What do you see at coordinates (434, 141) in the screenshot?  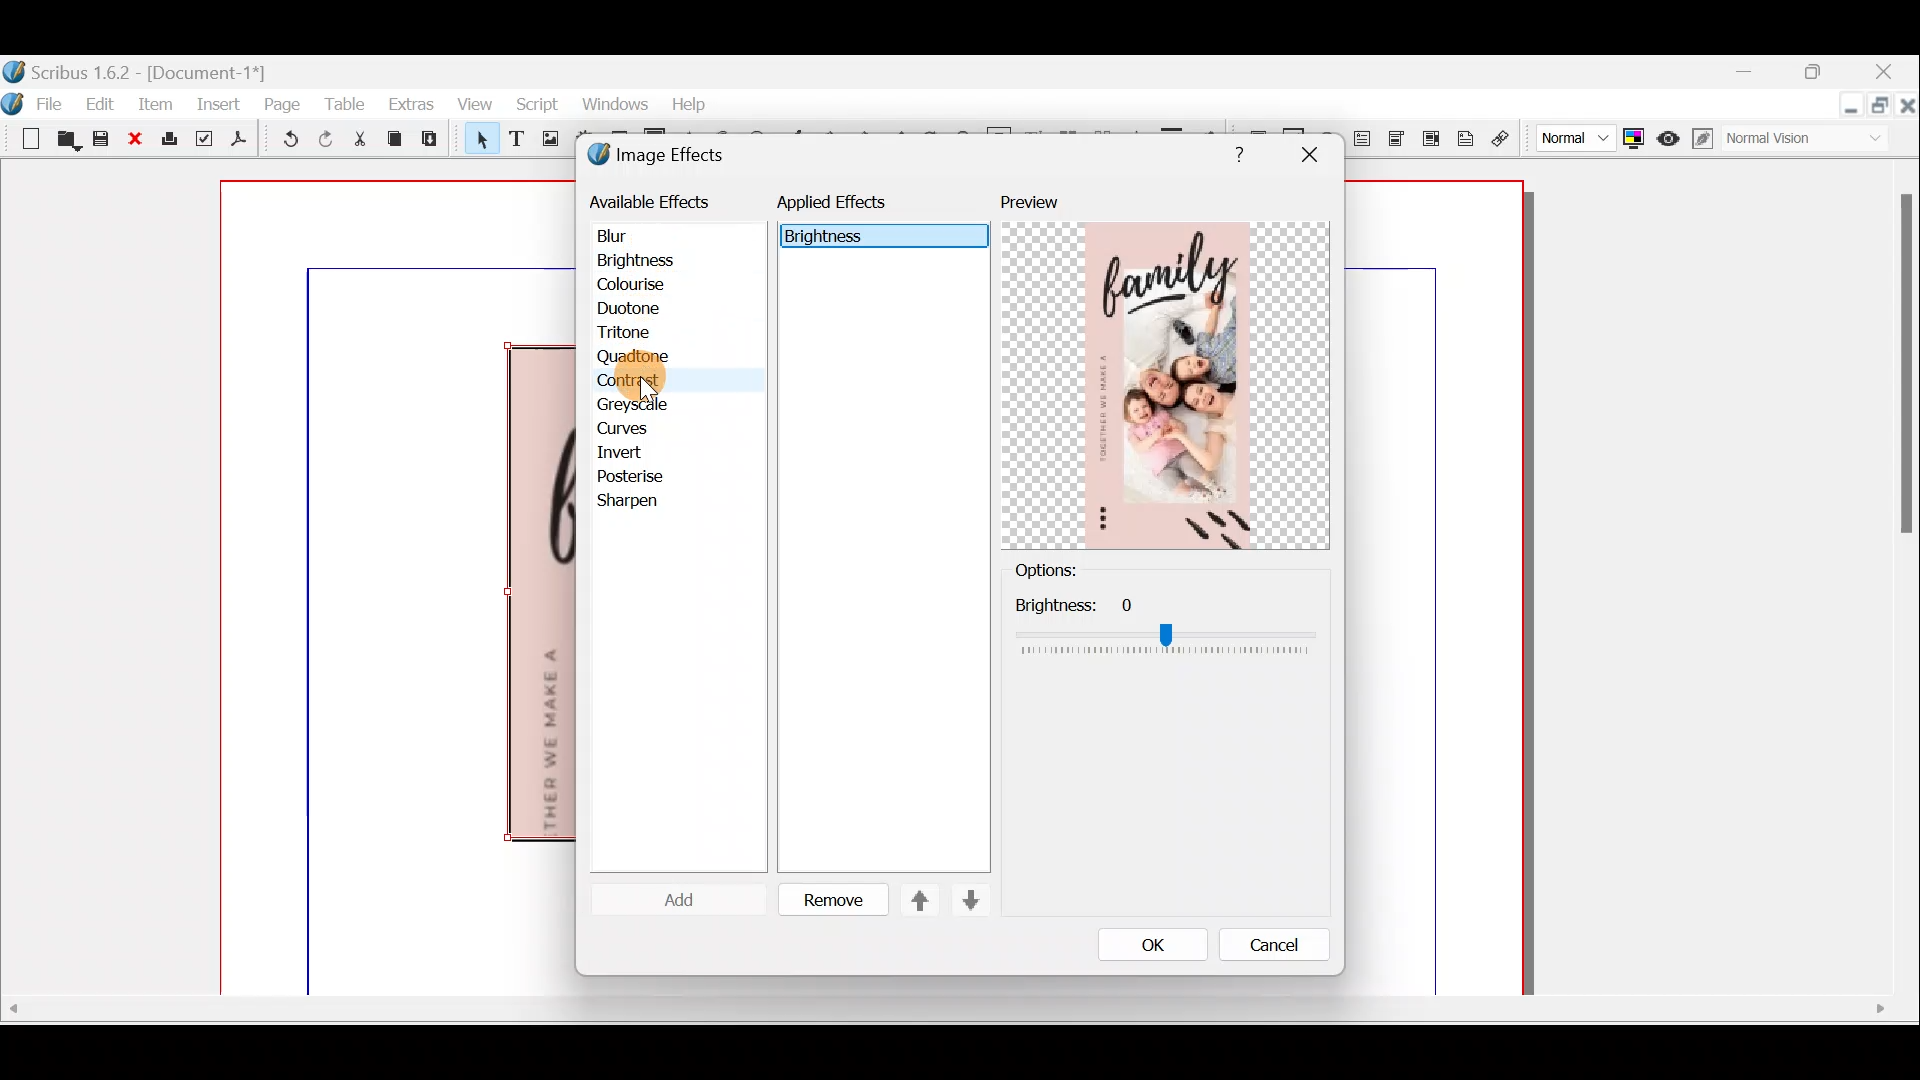 I see `Paste` at bounding box center [434, 141].